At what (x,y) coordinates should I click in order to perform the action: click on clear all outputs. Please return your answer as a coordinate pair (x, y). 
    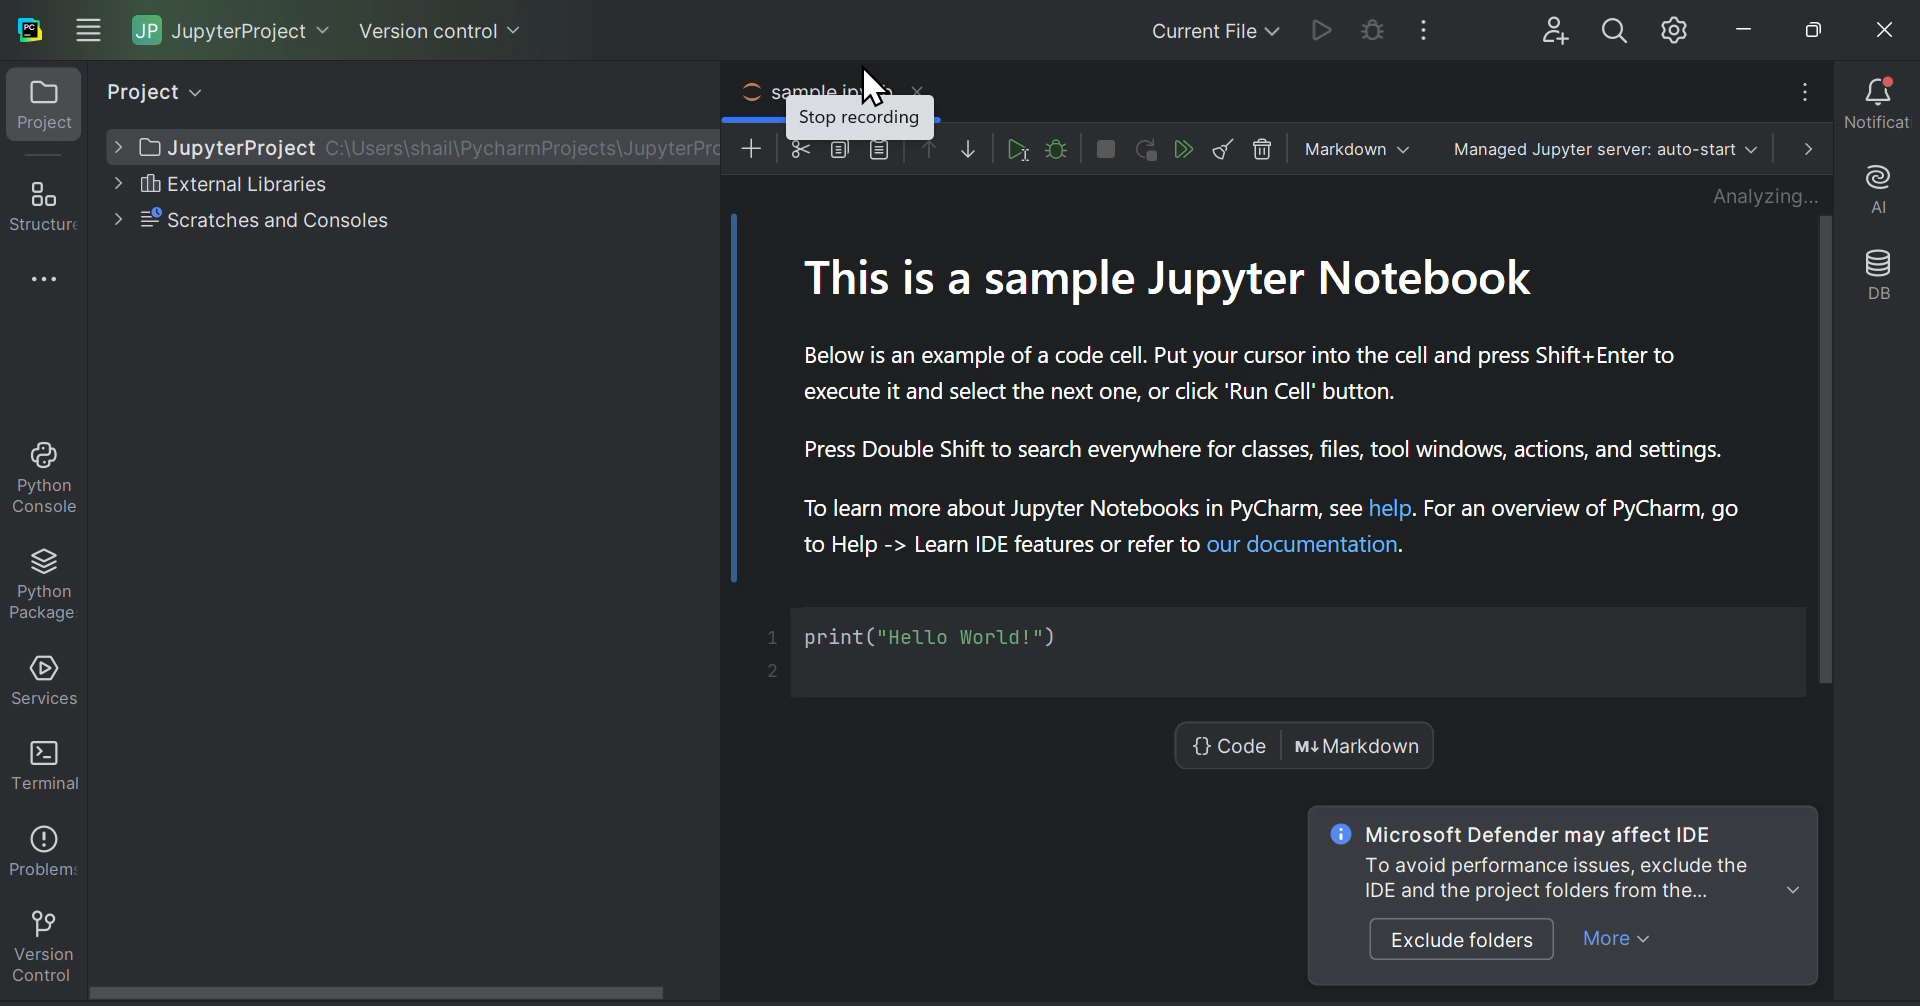
    Looking at the image, I should click on (1225, 147).